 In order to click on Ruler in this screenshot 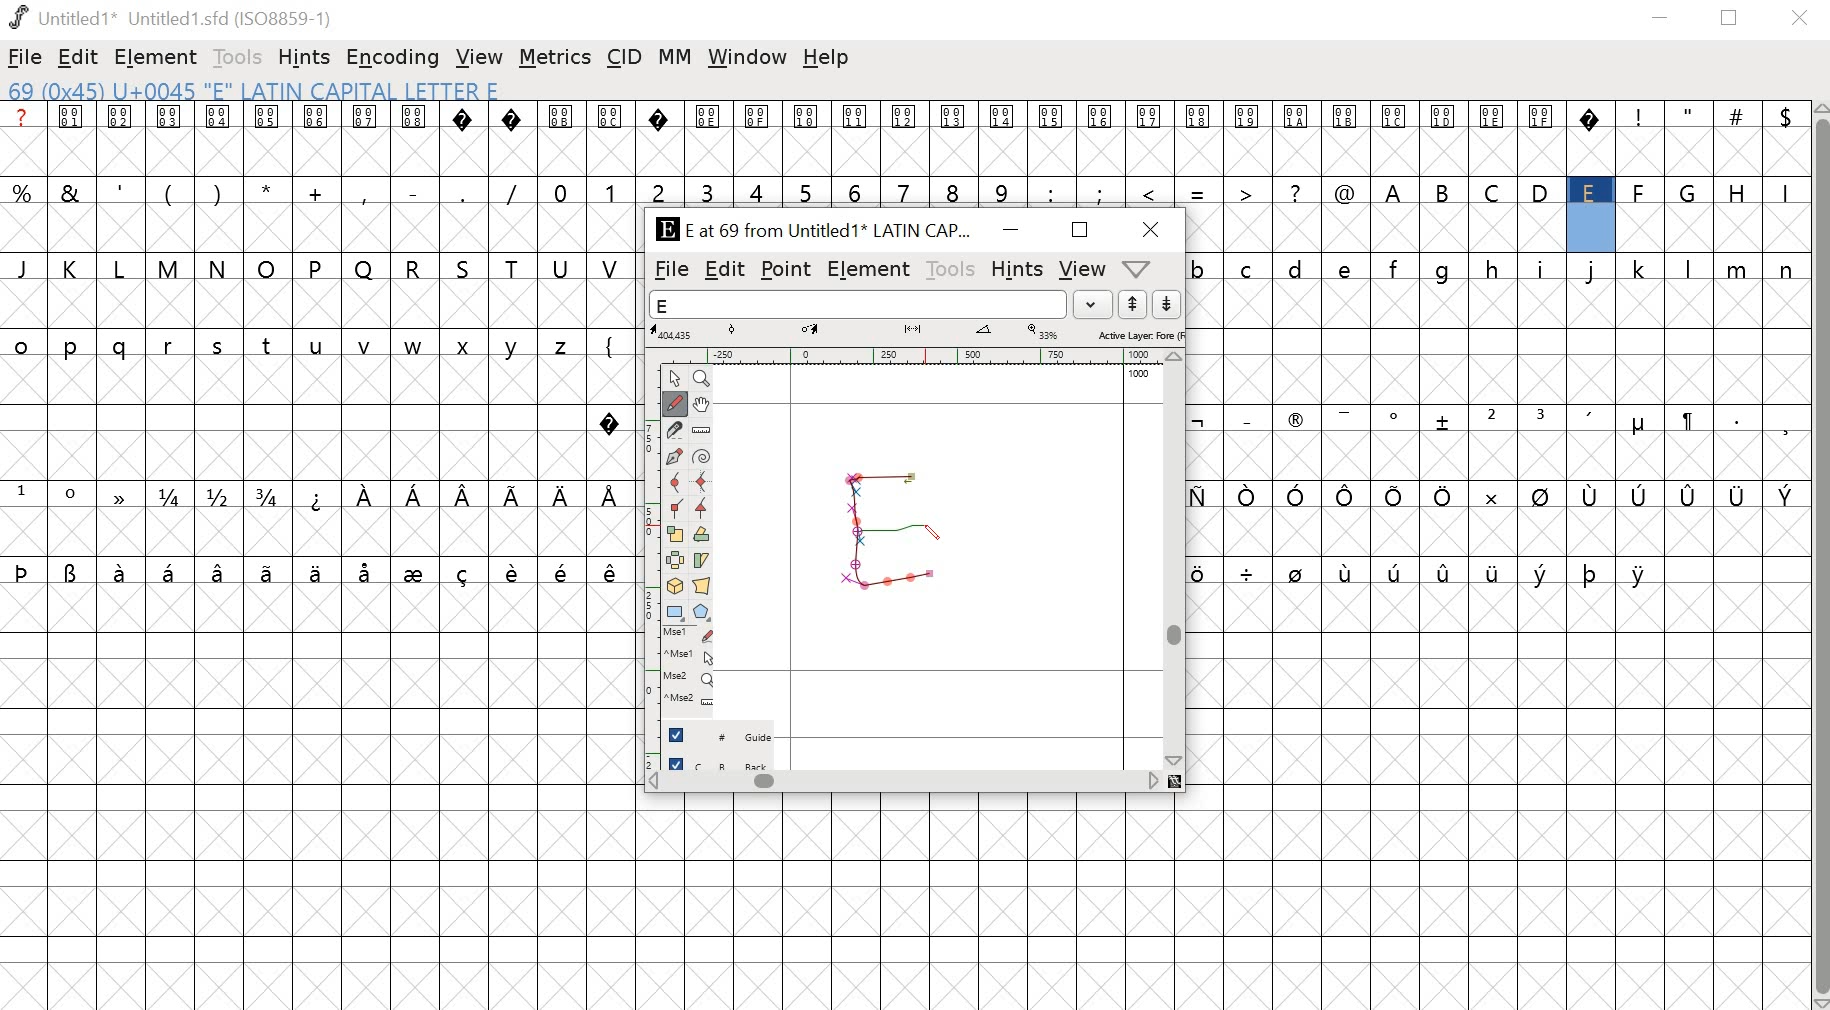, I will do `click(703, 429)`.